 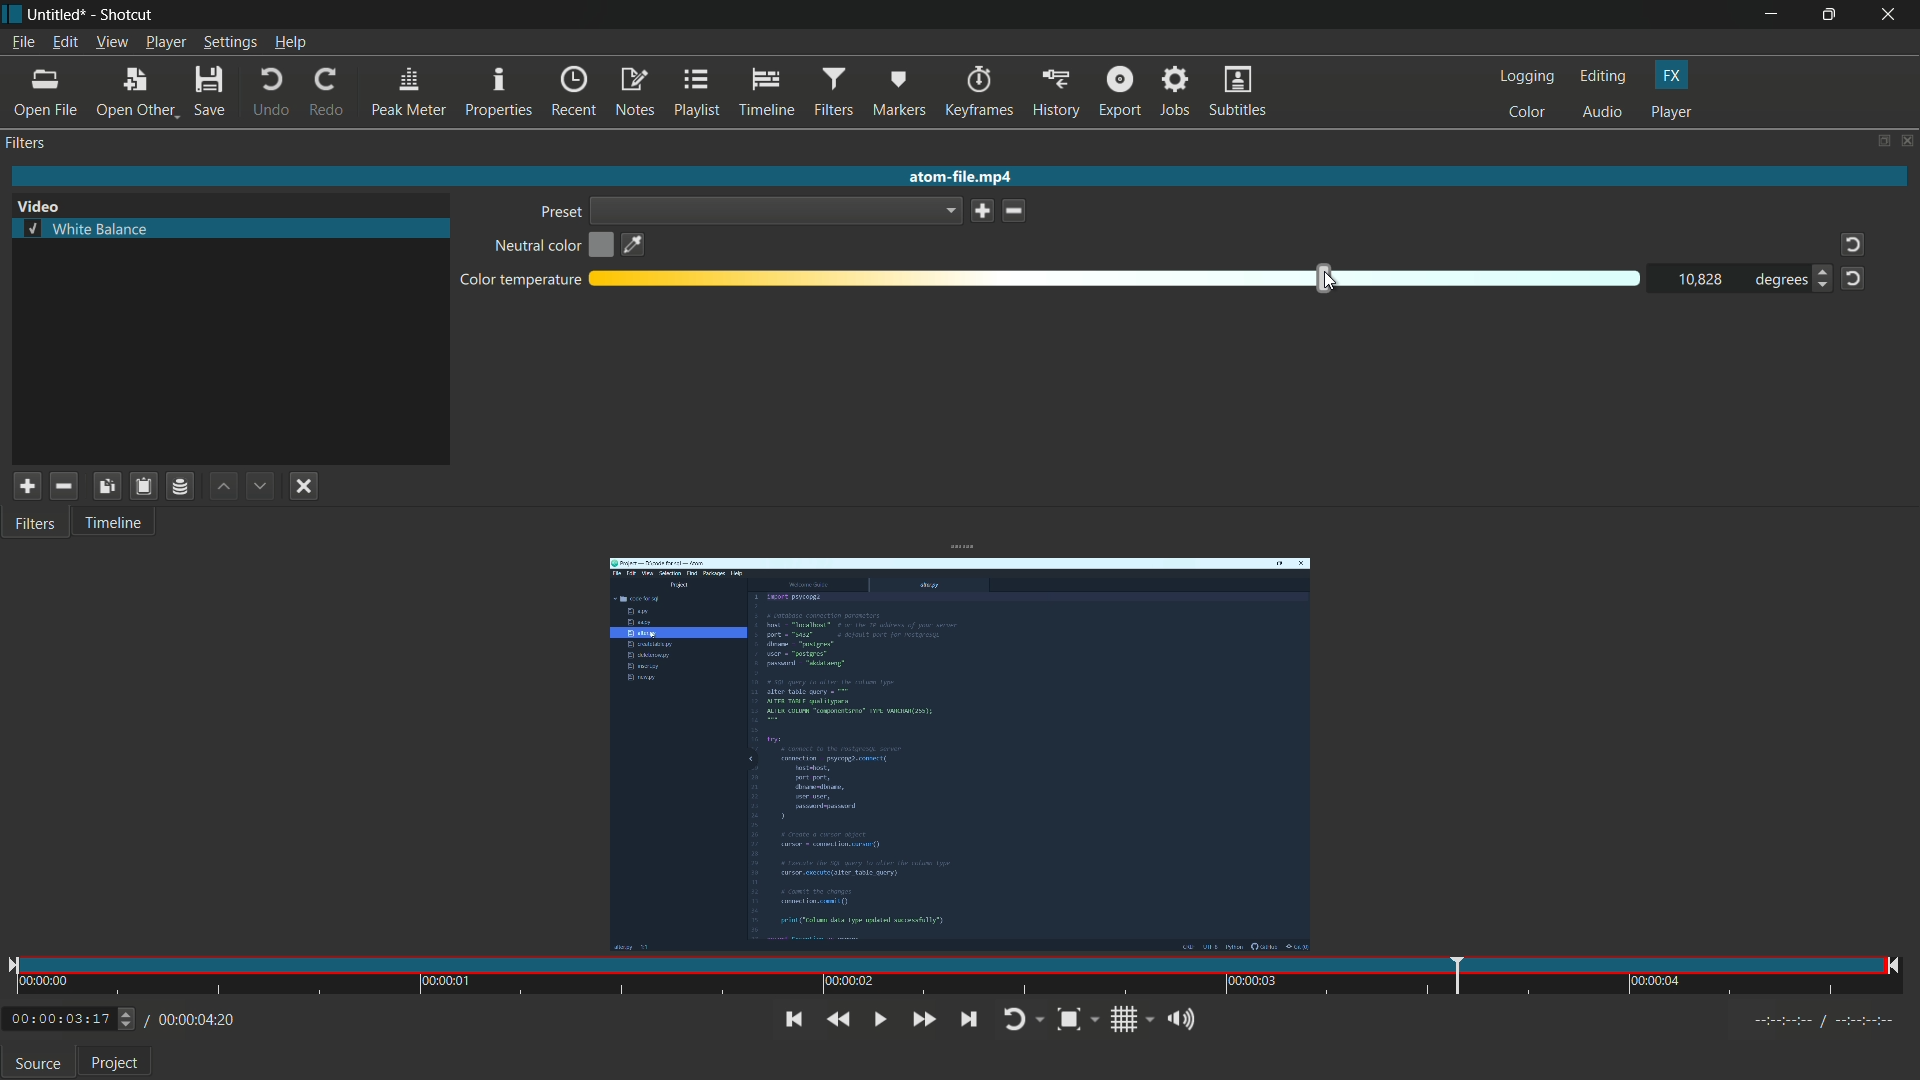 What do you see at coordinates (38, 1066) in the screenshot?
I see `source` at bounding box center [38, 1066].